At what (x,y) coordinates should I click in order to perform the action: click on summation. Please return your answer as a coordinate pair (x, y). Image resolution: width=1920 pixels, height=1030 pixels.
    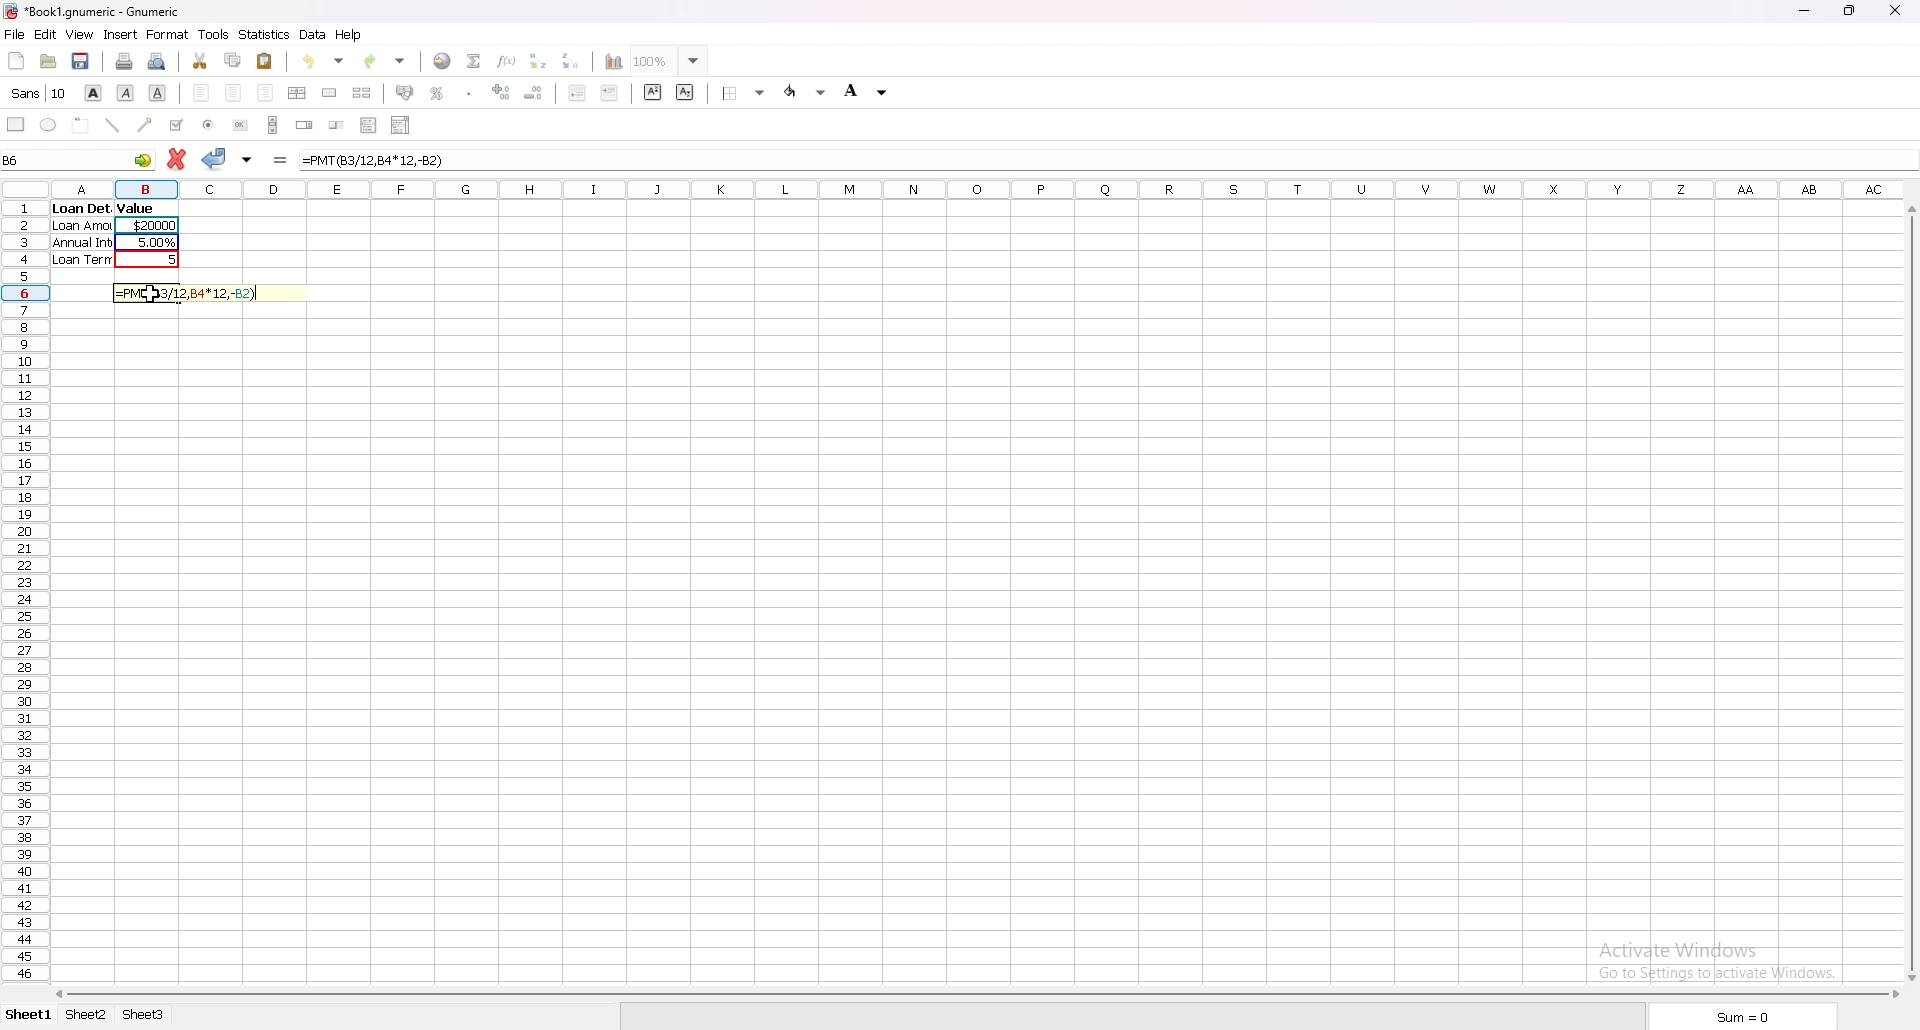
    Looking at the image, I should click on (475, 62).